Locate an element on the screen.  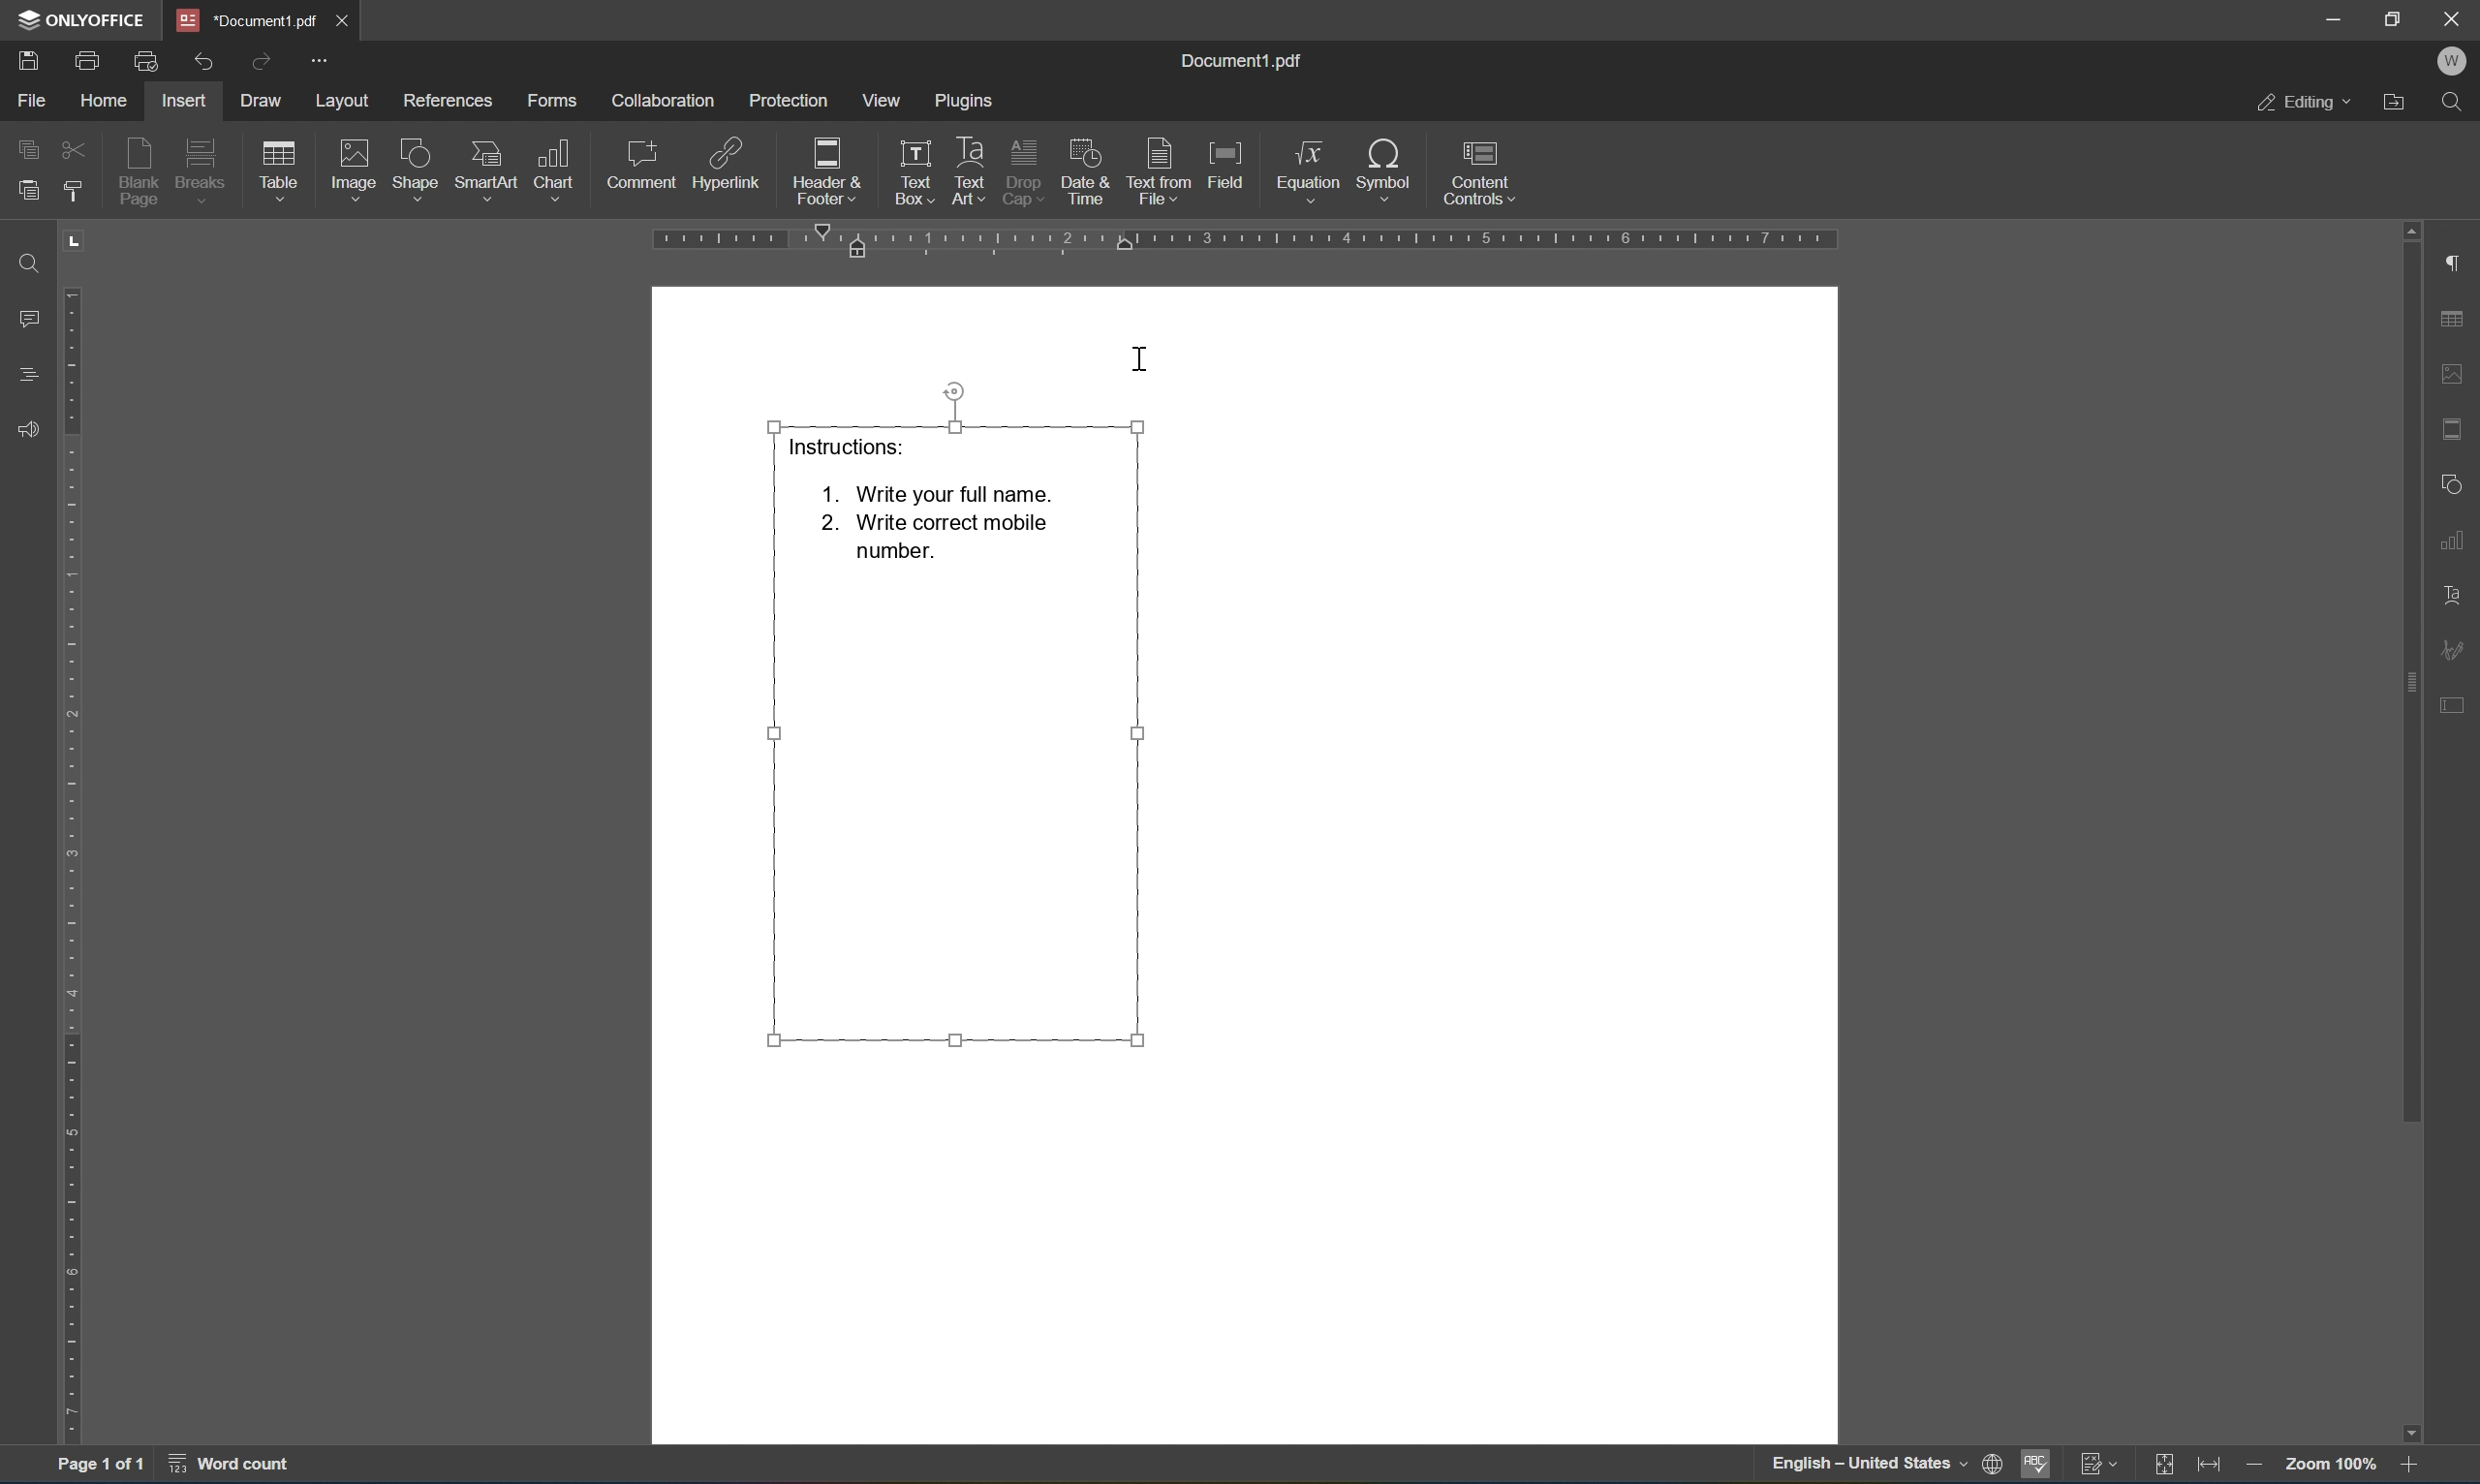
english - united states is located at coordinates (1871, 1466).